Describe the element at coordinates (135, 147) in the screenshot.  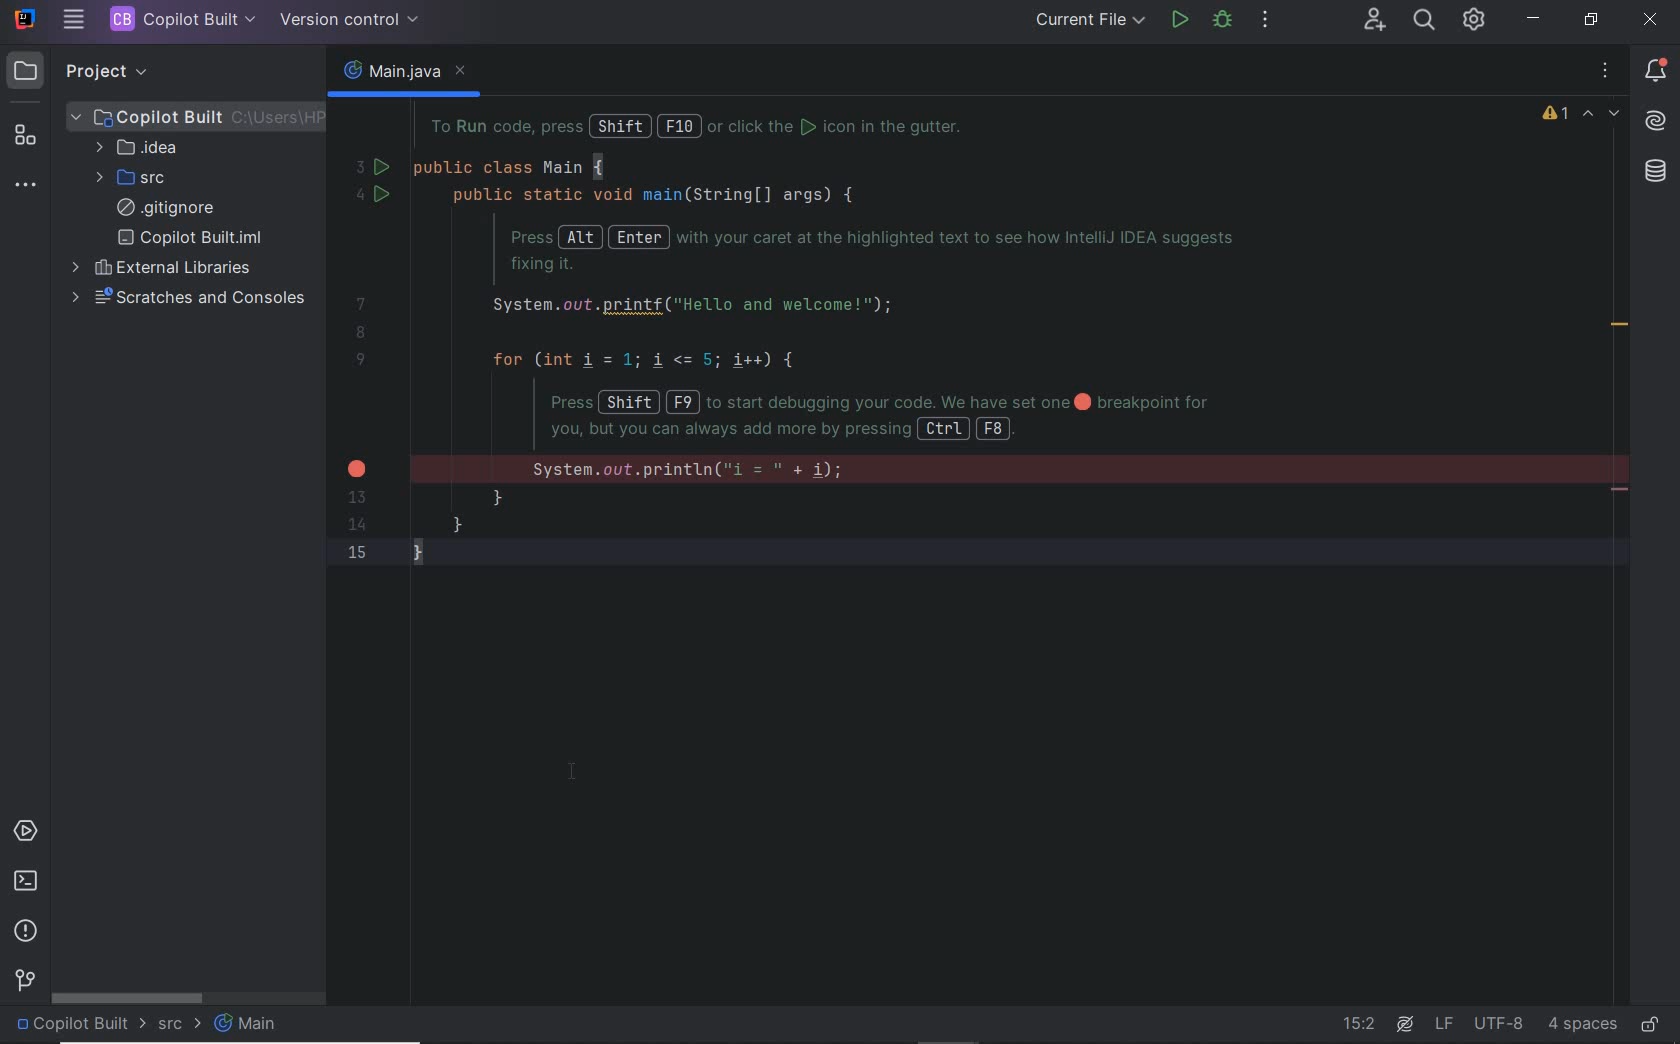
I see `IDEA` at that location.